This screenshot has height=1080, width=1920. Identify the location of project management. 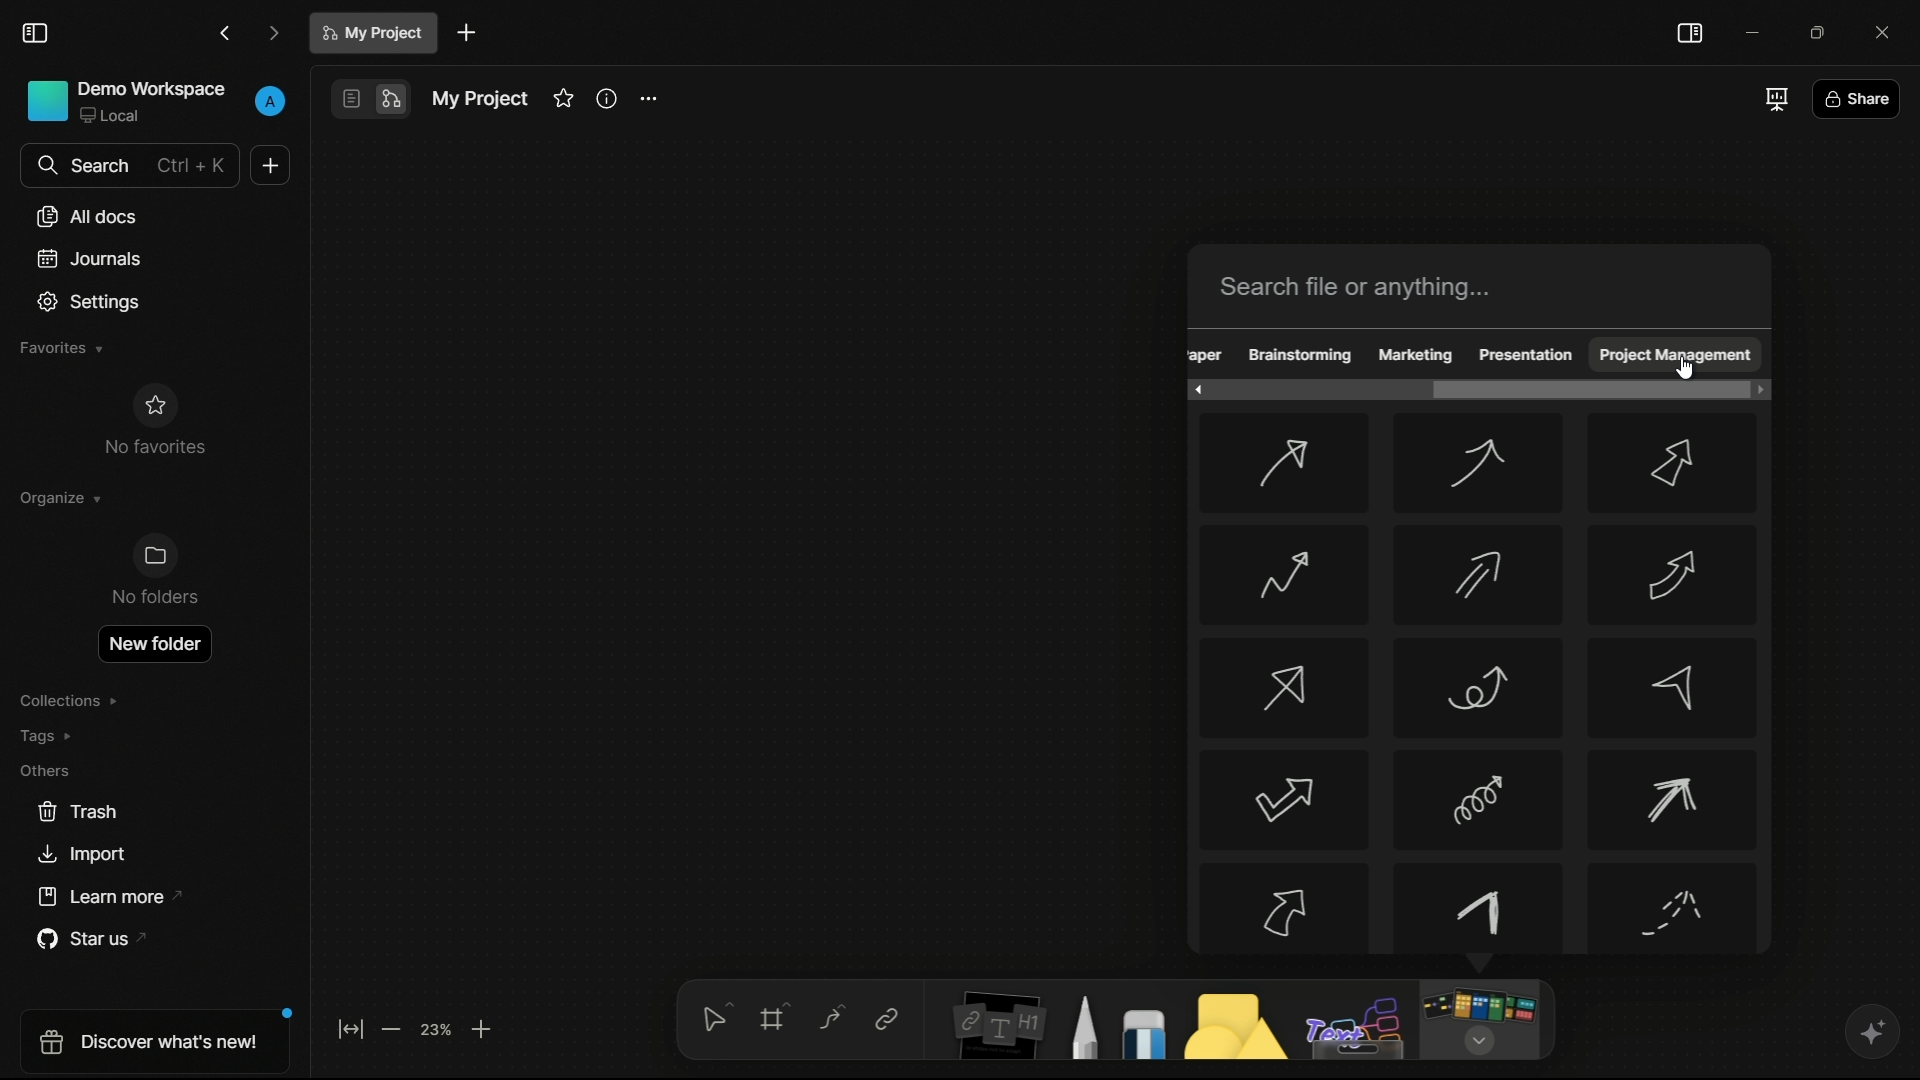
(1676, 356).